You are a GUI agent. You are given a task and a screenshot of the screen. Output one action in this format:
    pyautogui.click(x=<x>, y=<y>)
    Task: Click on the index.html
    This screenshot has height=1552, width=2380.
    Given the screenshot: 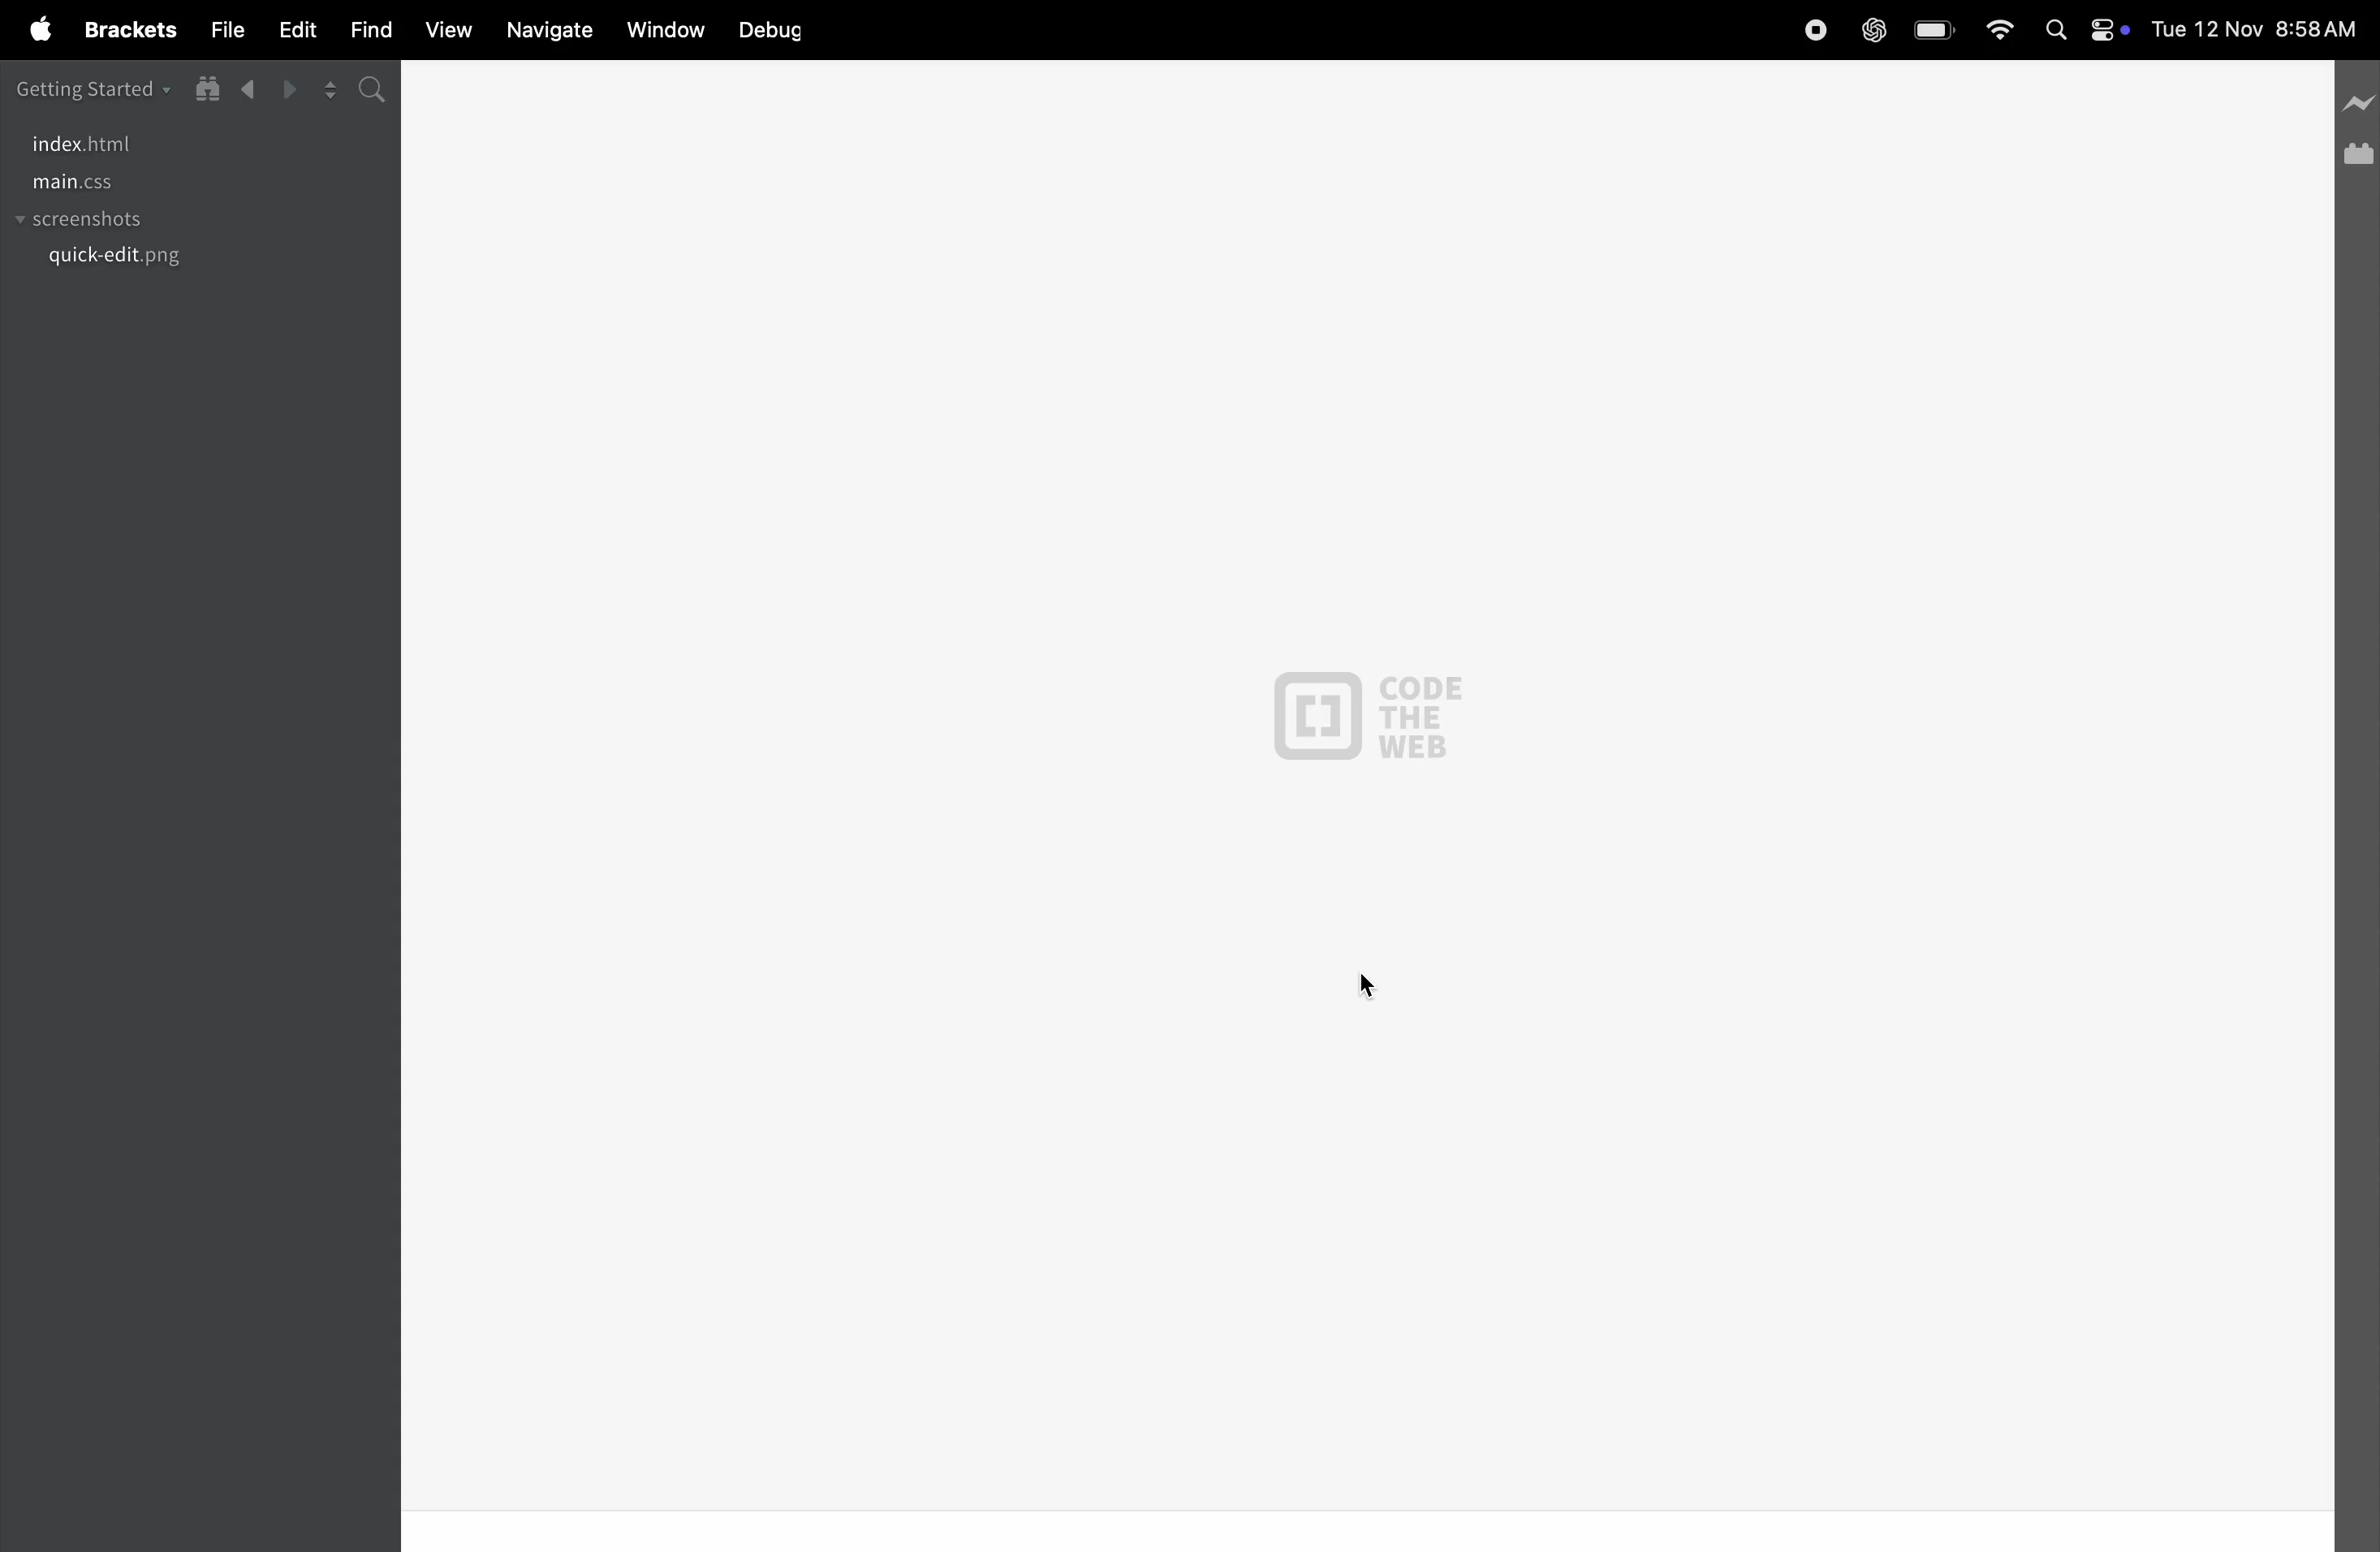 What is the action you would take?
    pyautogui.click(x=90, y=144)
    